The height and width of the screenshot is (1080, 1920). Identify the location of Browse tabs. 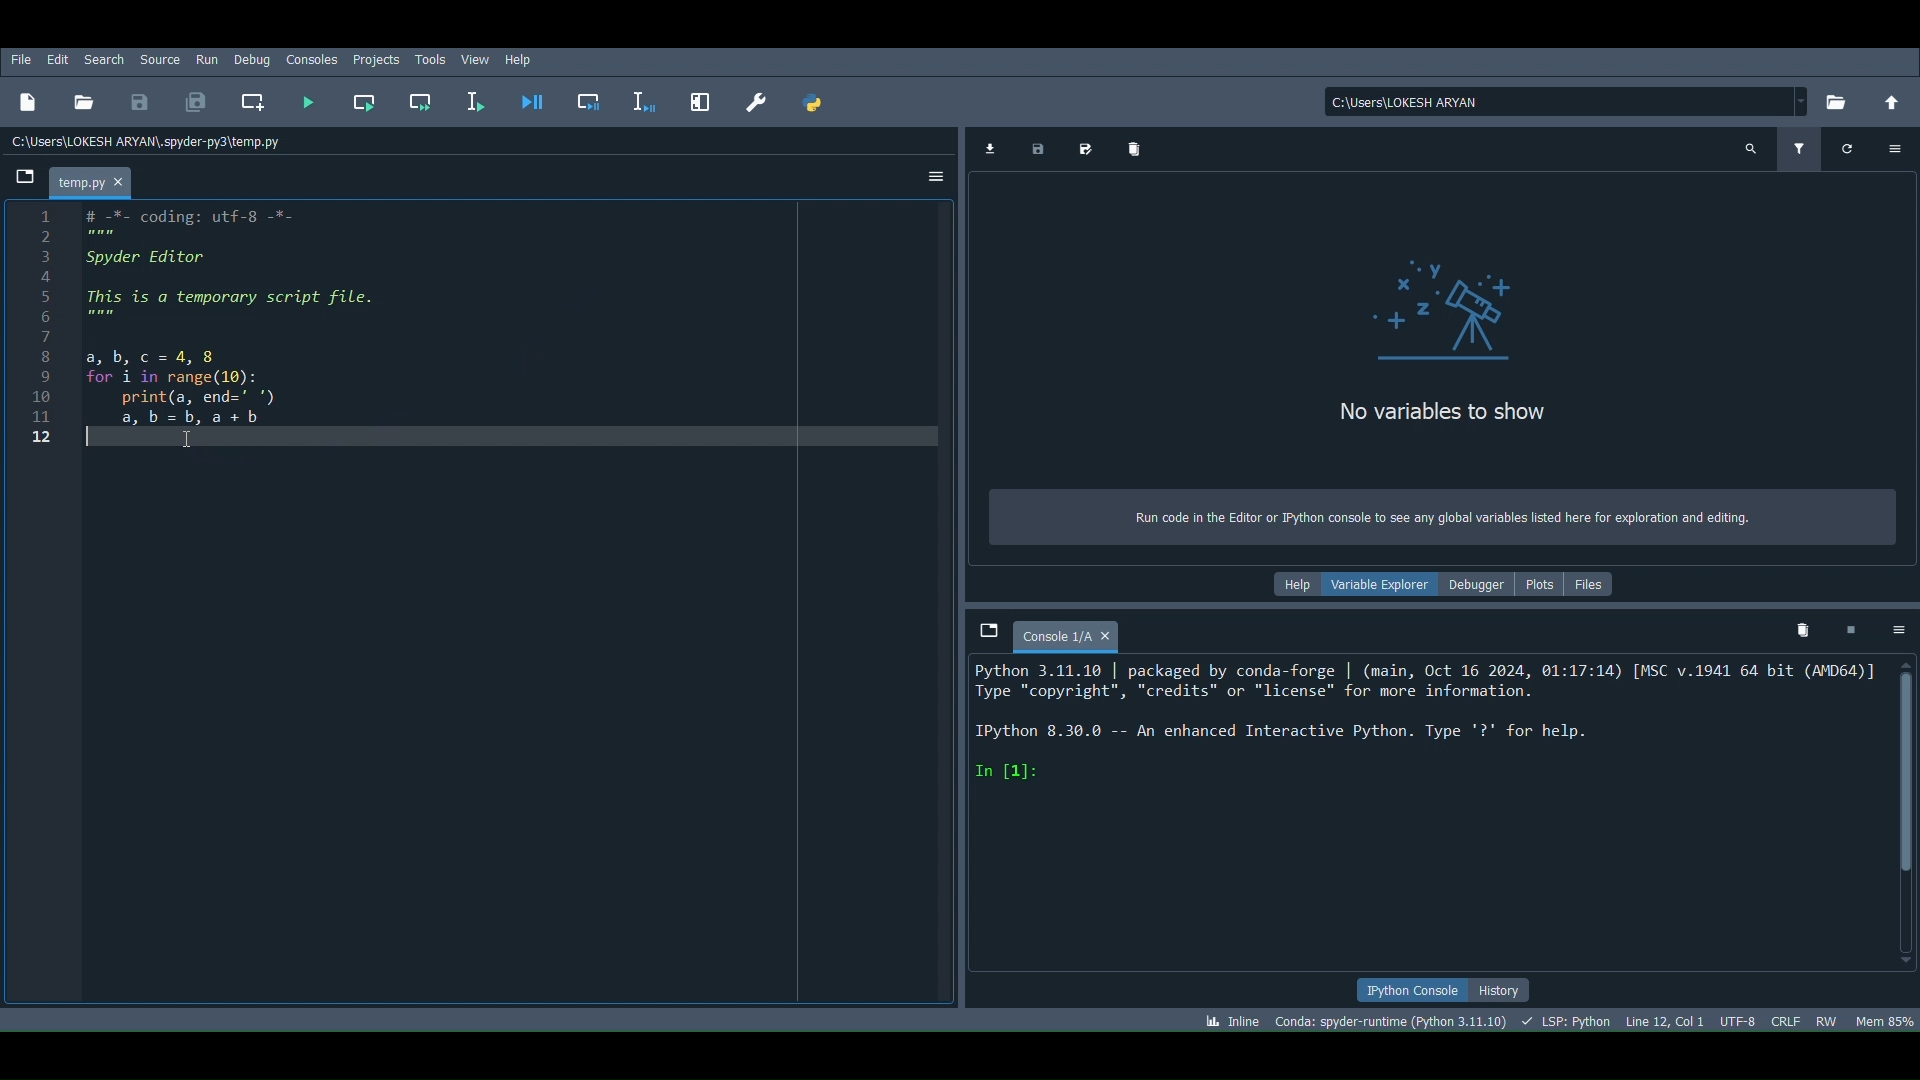
(24, 176).